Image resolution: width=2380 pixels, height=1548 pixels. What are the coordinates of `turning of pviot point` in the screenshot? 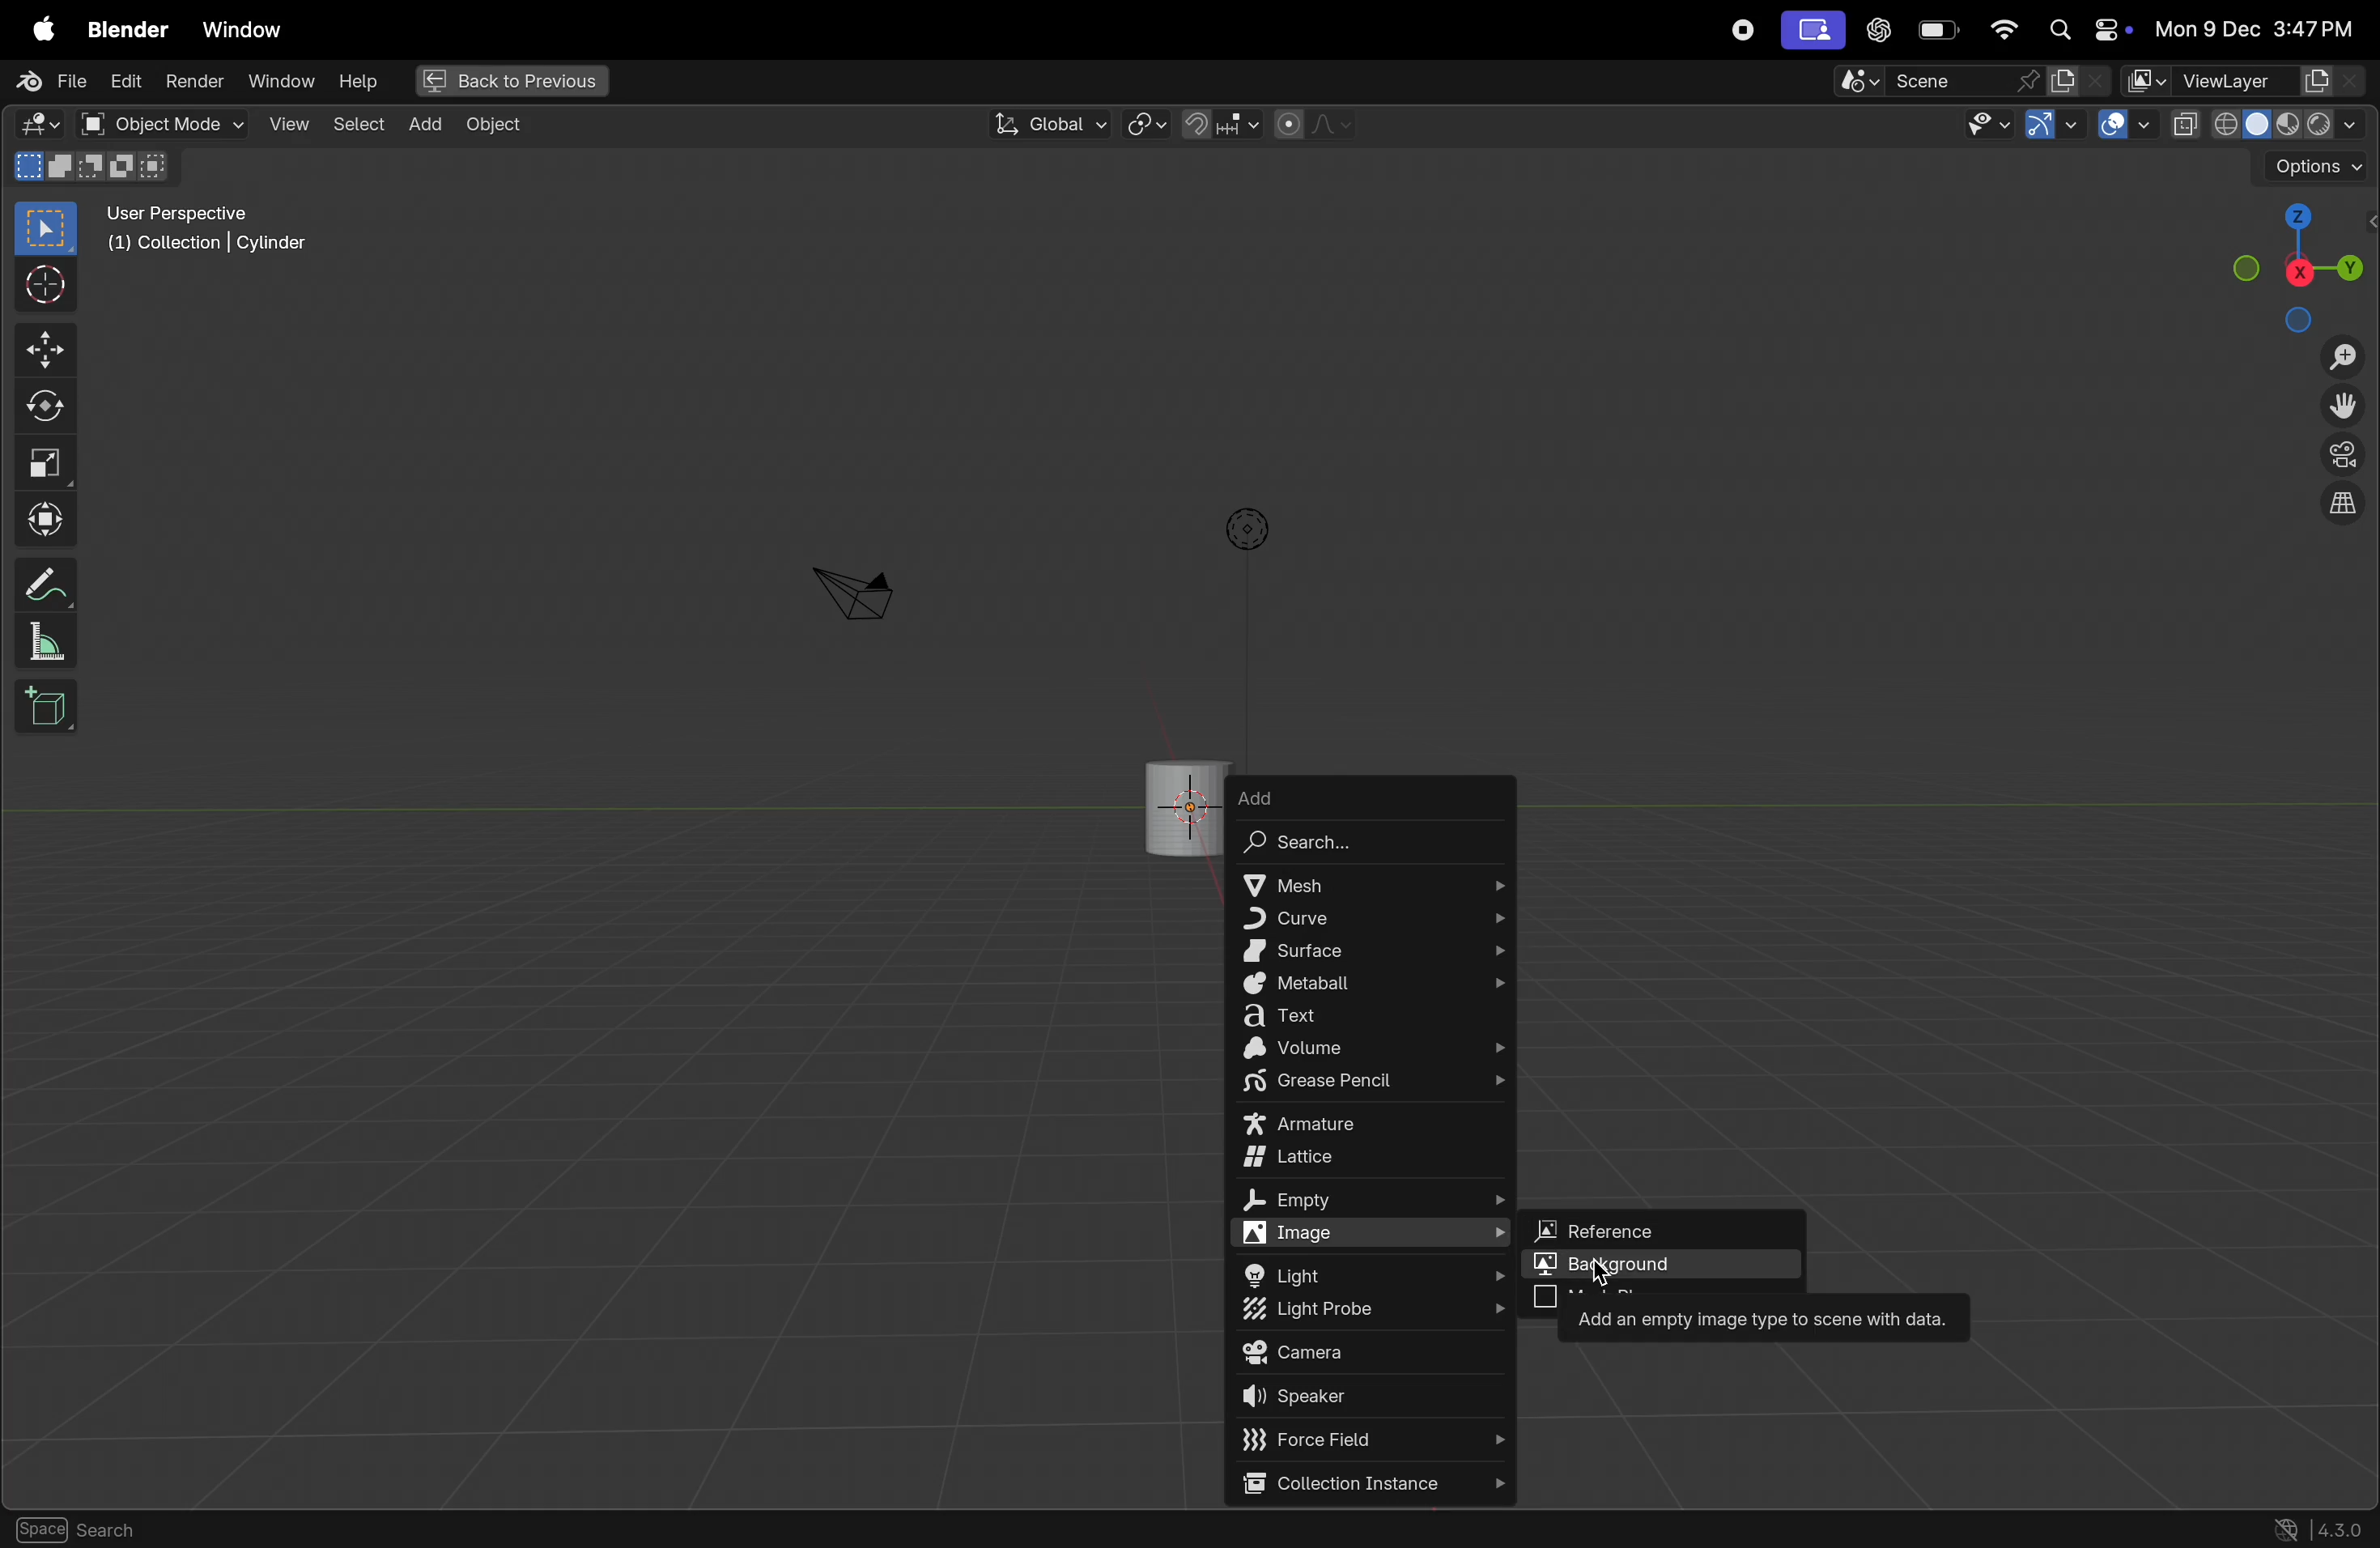 It's located at (1147, 122).